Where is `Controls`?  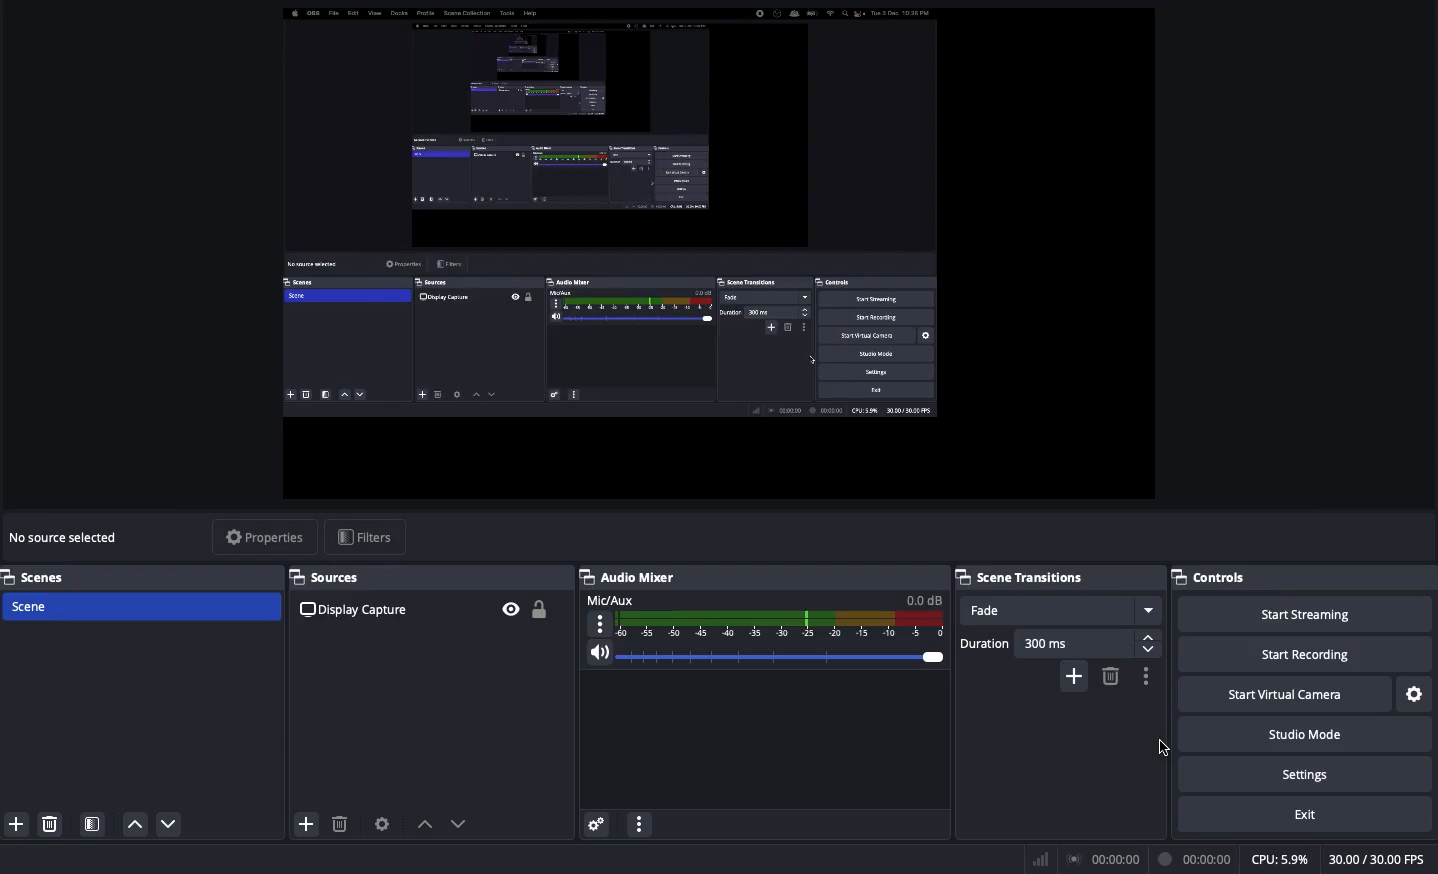
Controls is located at coordinates (1212, 577).